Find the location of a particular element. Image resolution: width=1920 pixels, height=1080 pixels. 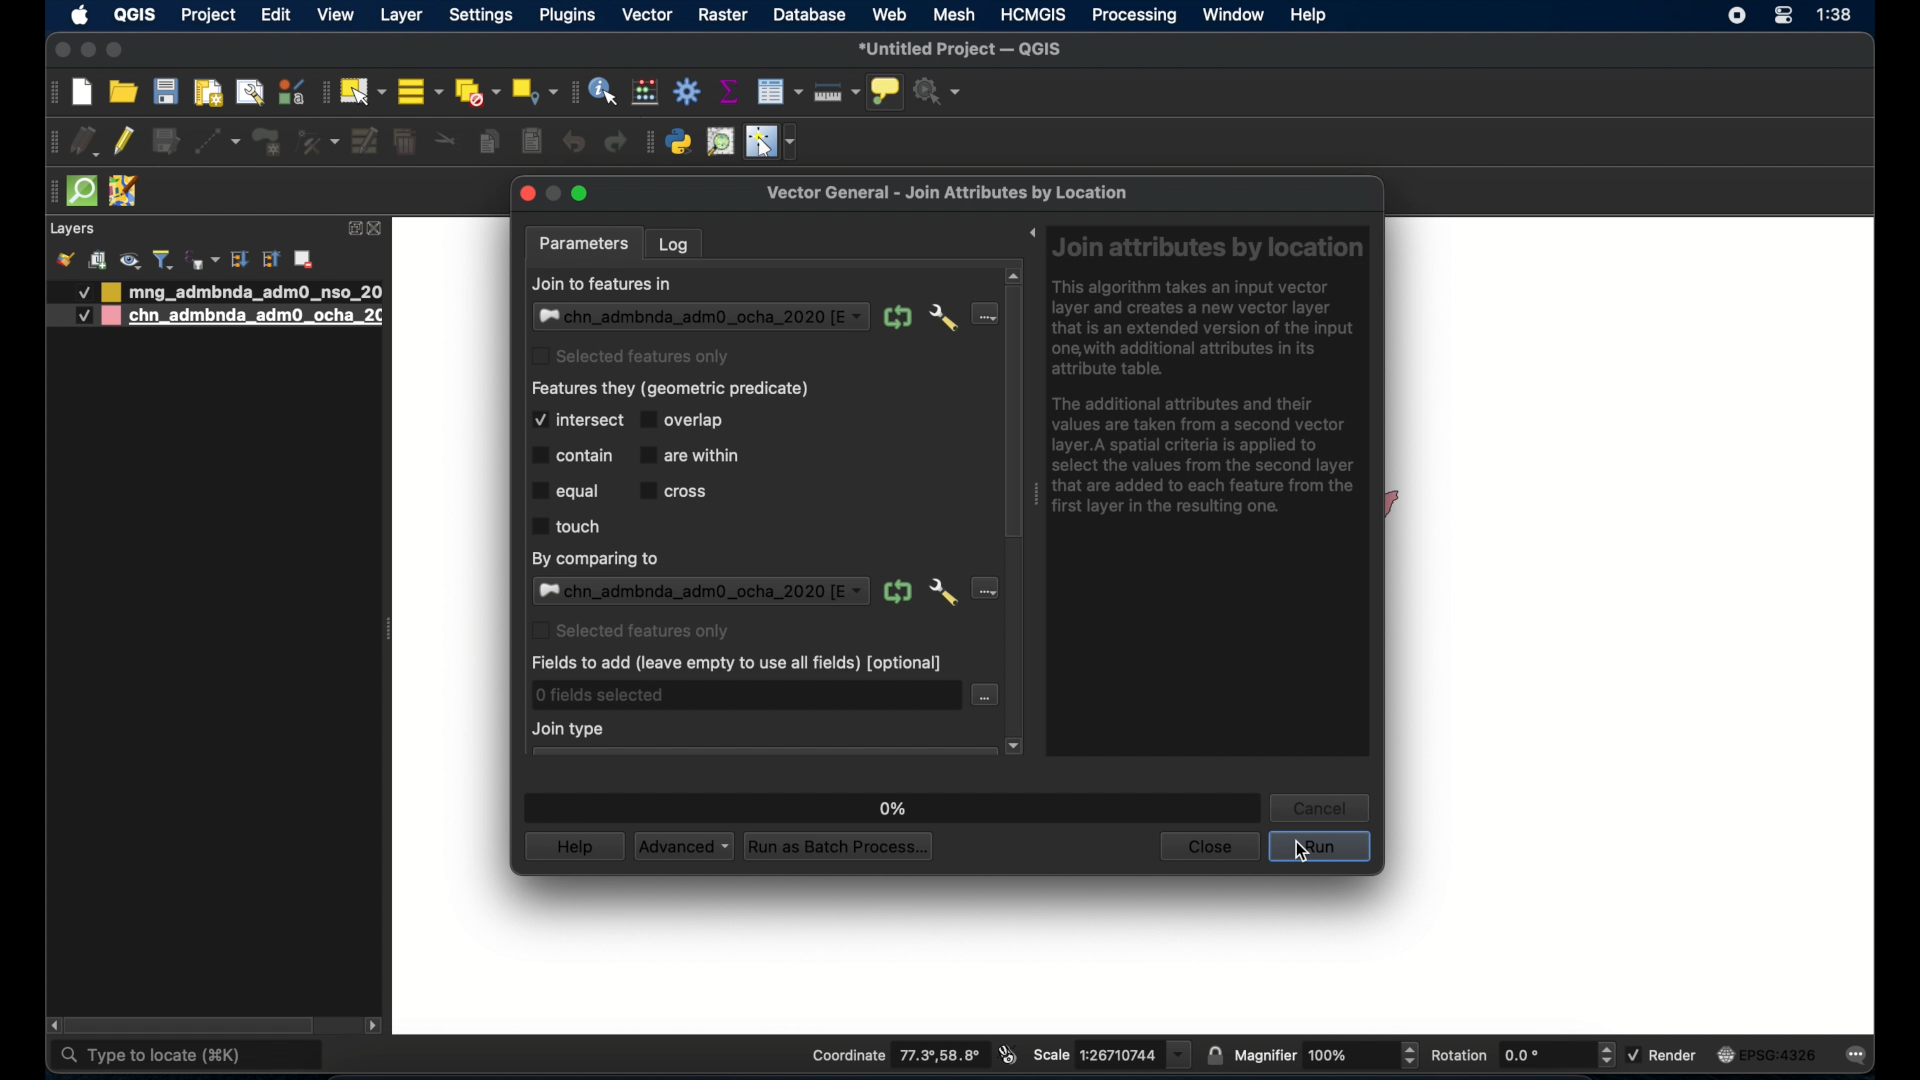

mesh is located at coordinates (953, 14).